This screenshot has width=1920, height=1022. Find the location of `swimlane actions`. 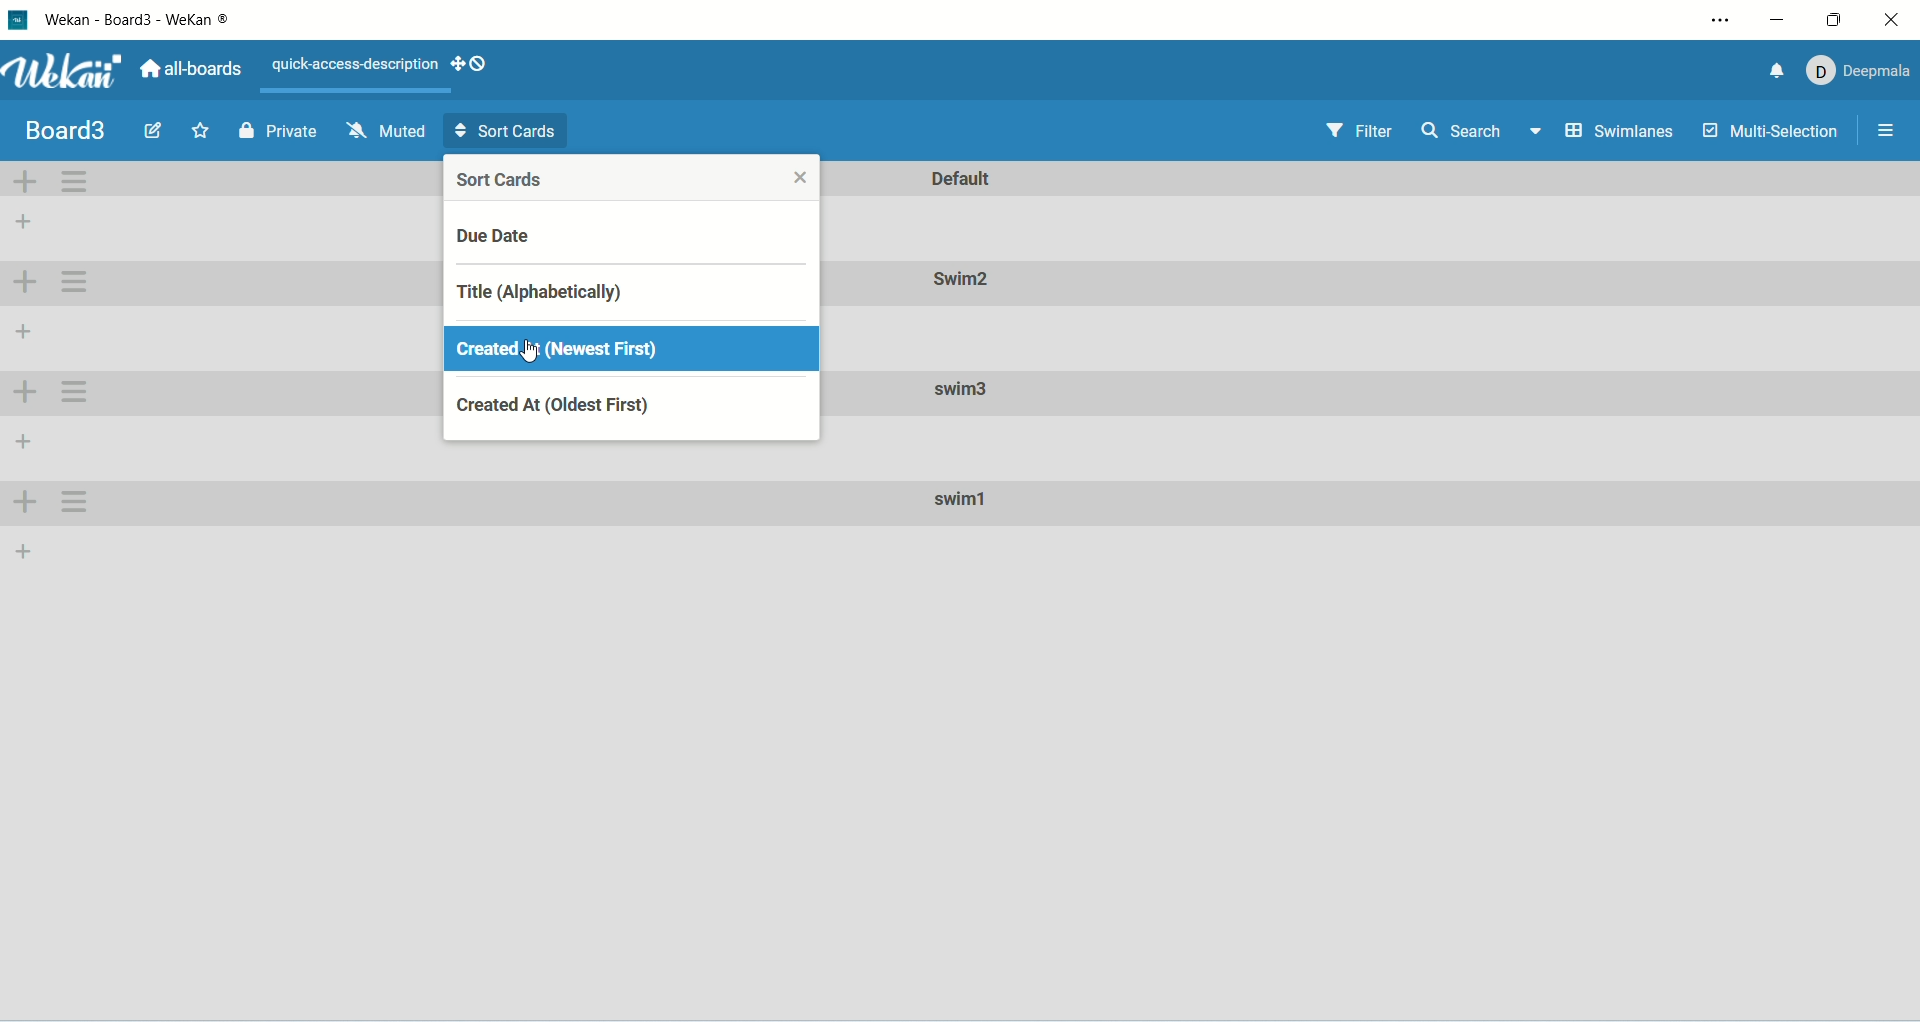

swimlane actions is located at coordinates (76, 180).